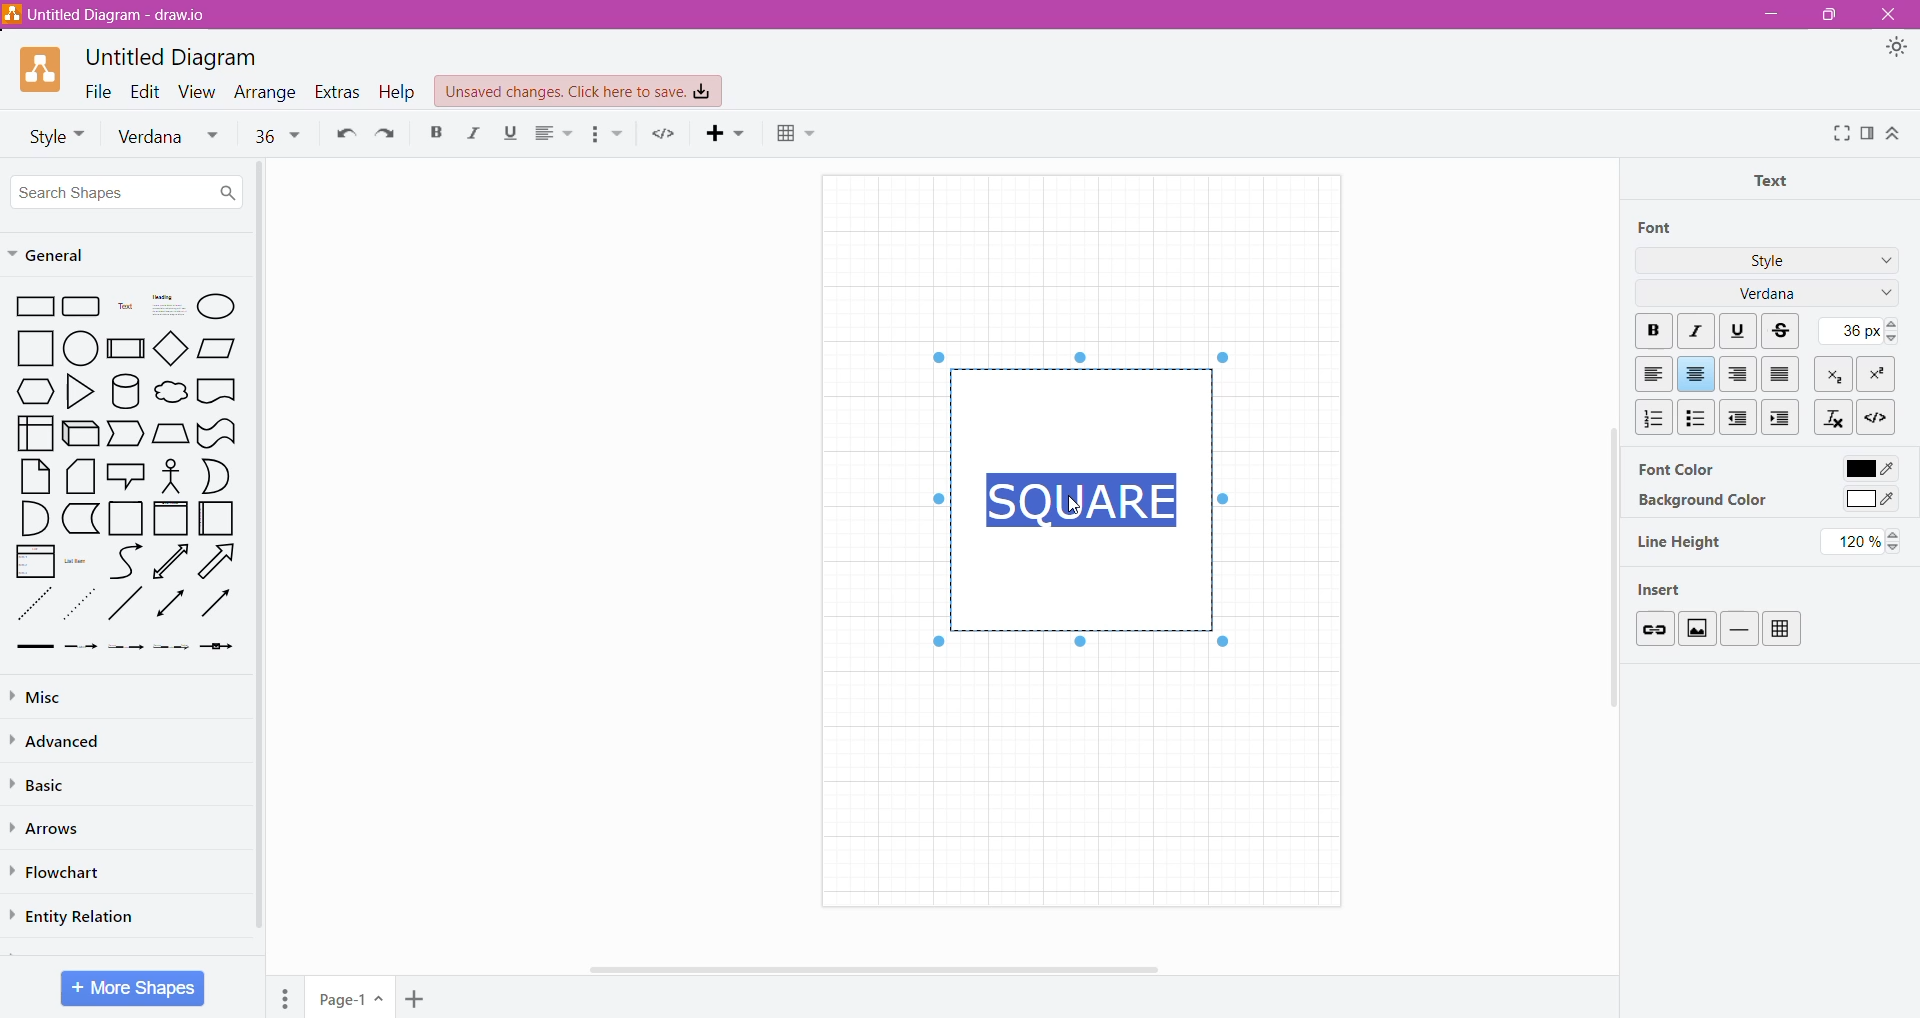 This screenshot has height=1018, width=1920. Describe the element at coordinates (170, 561) in the screenshot. I see `Upward line` at that location.